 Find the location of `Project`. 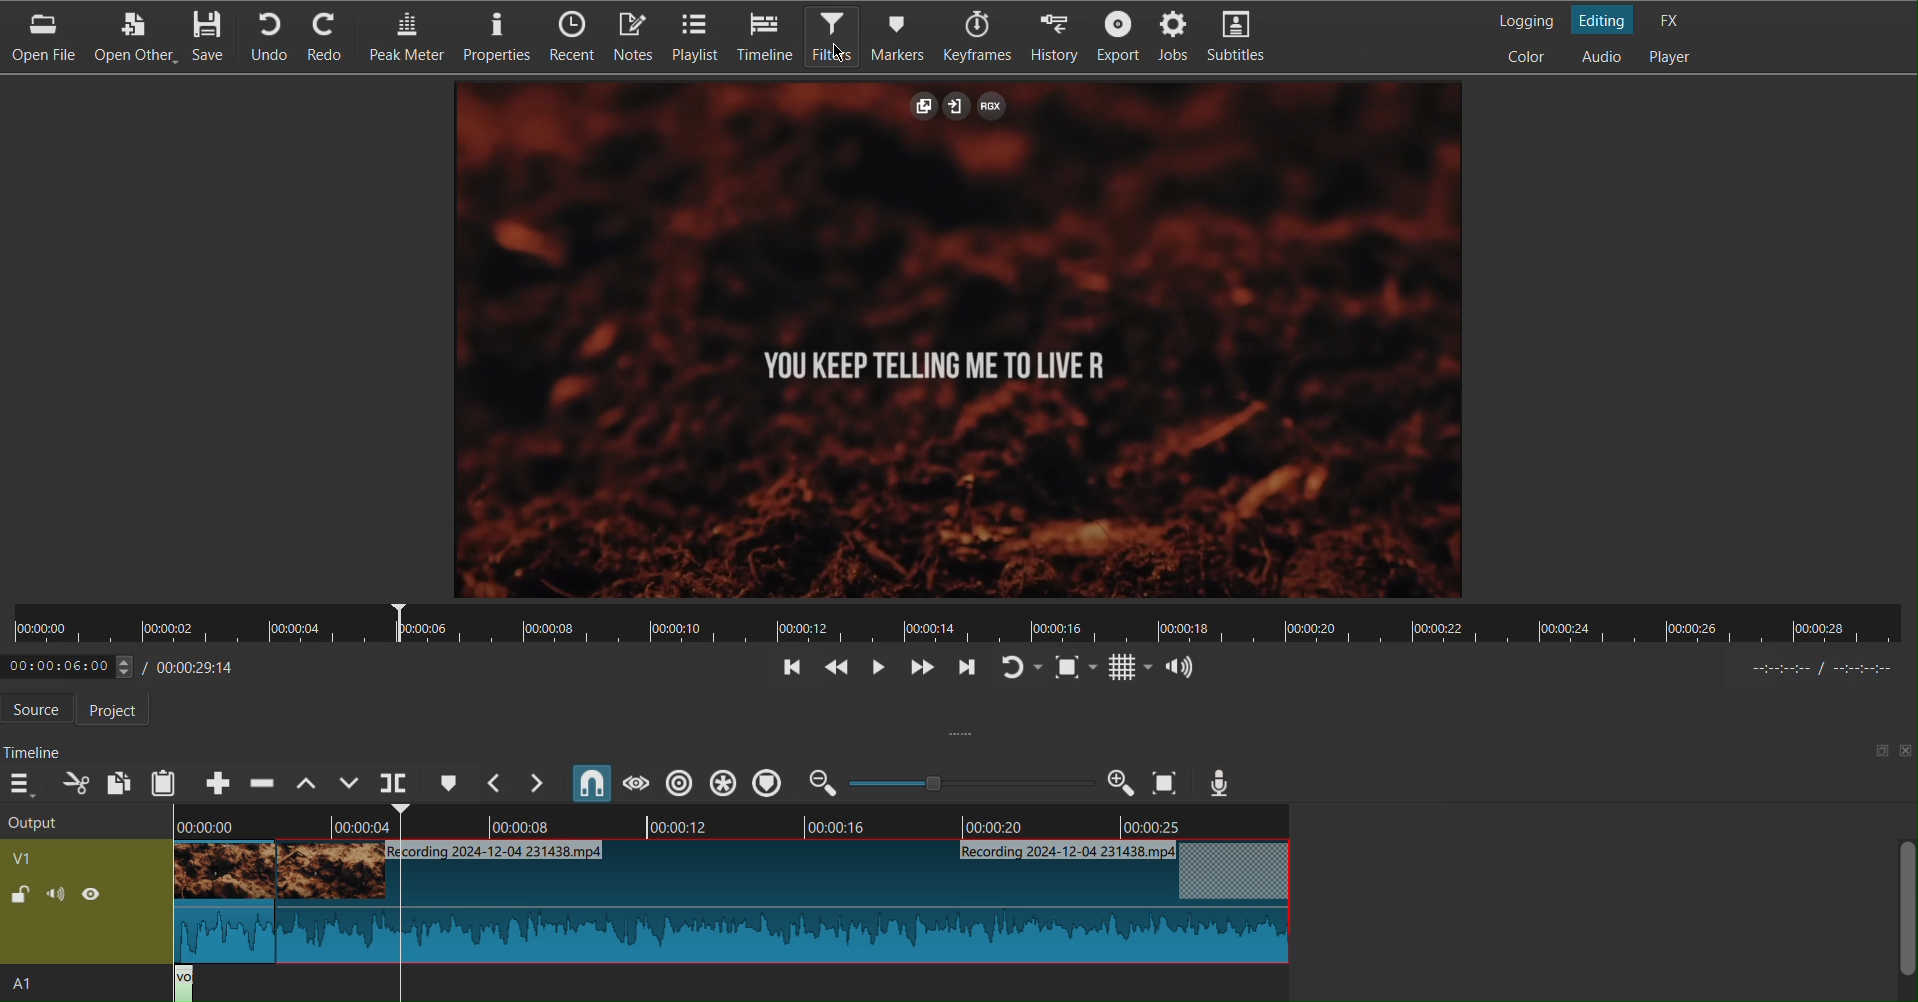

Project is located at coordinates (122, 710).